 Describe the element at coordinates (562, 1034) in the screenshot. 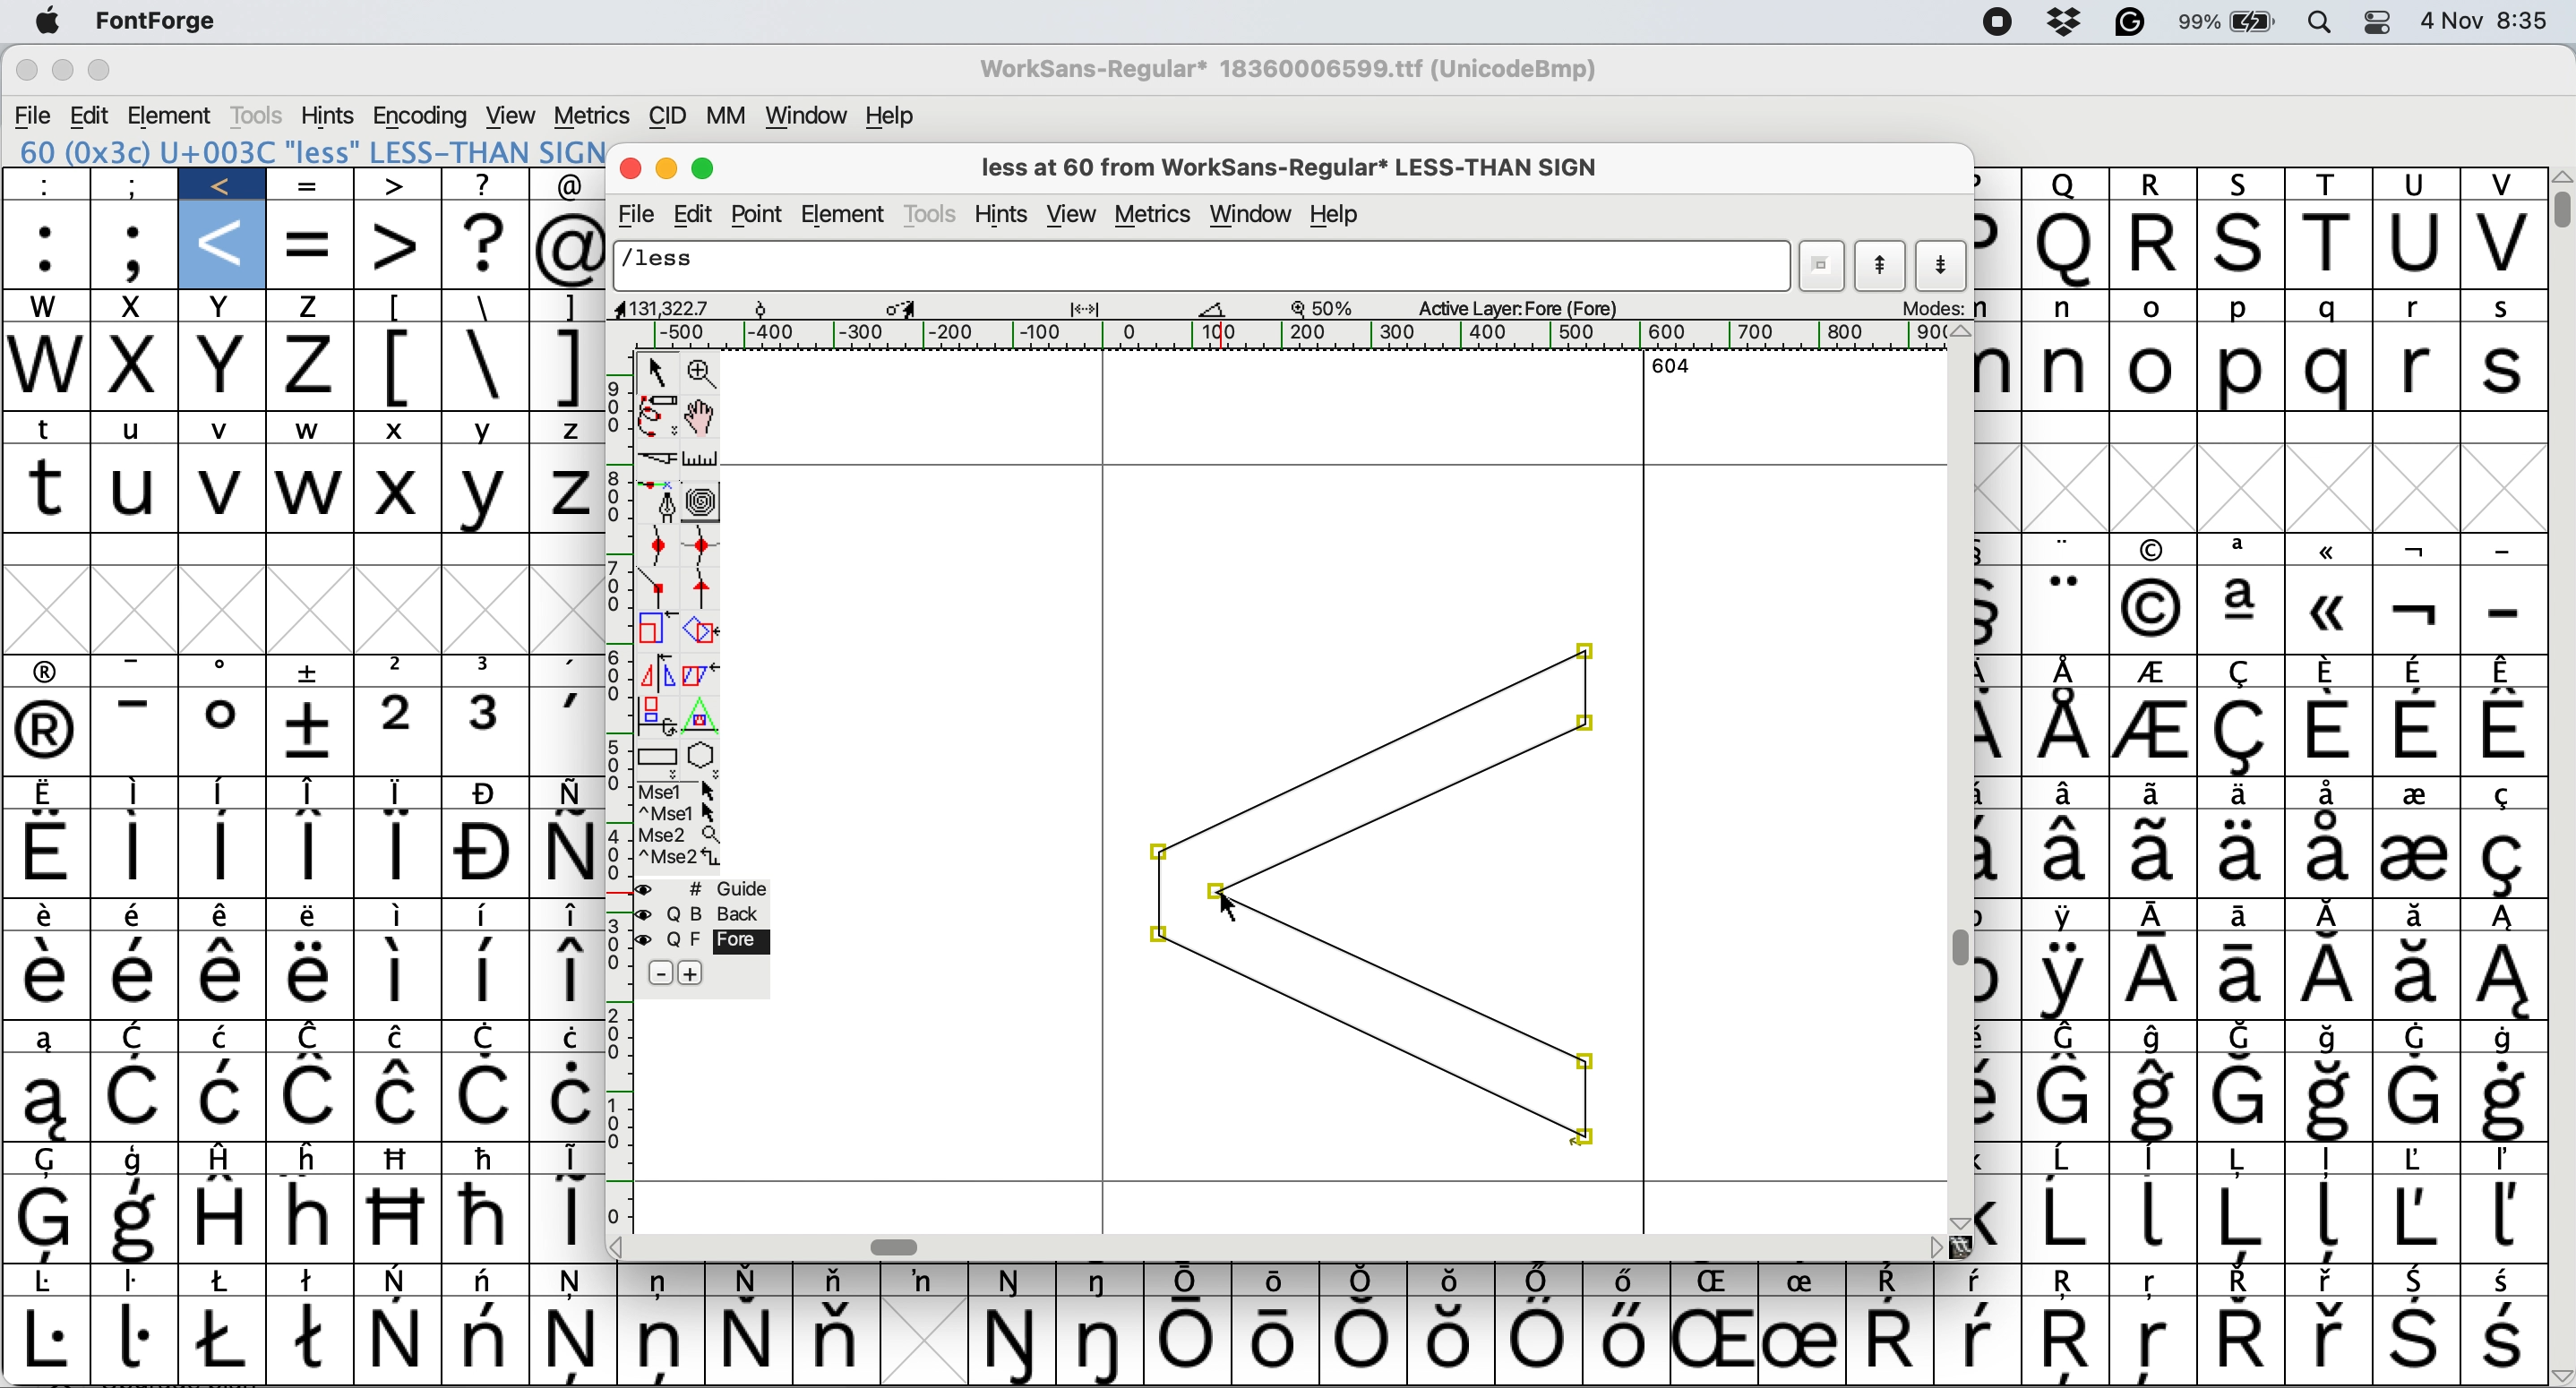

I see `Symbol` at that location.